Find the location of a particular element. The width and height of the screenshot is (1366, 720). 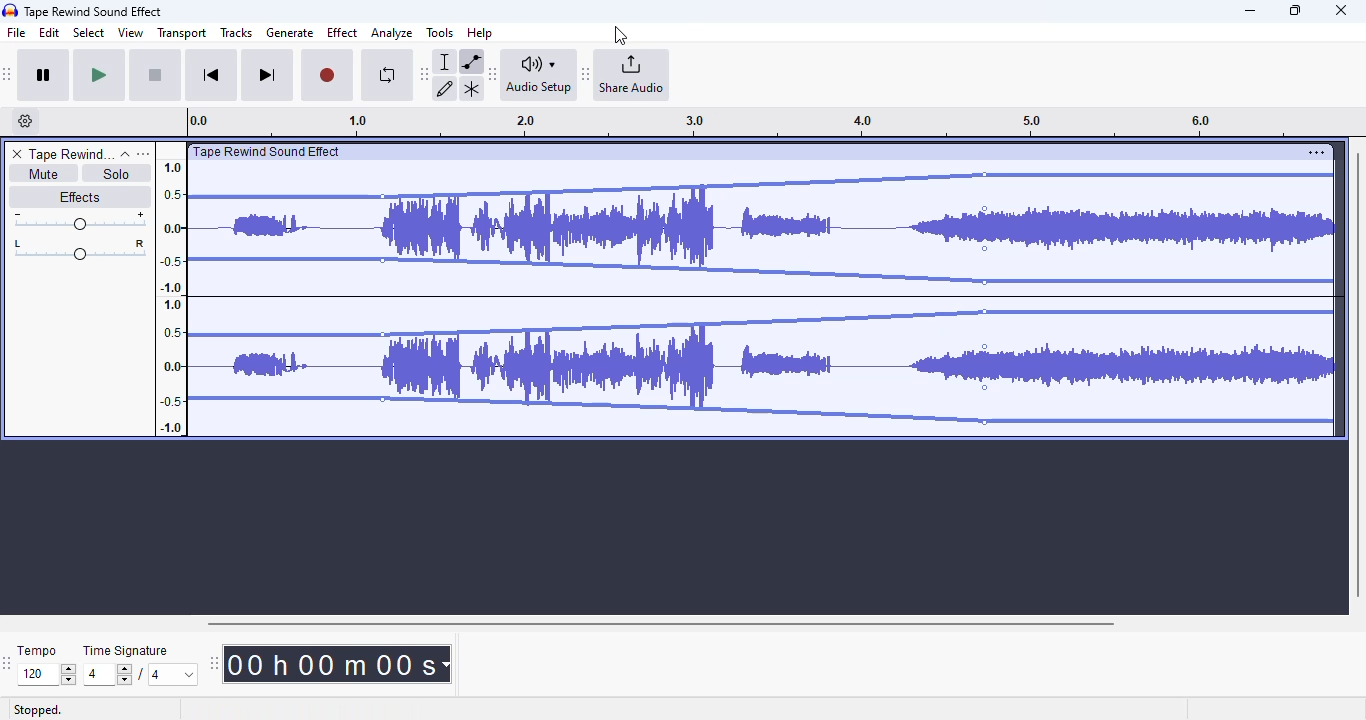

skip to start is located at coordinates (210, 77).